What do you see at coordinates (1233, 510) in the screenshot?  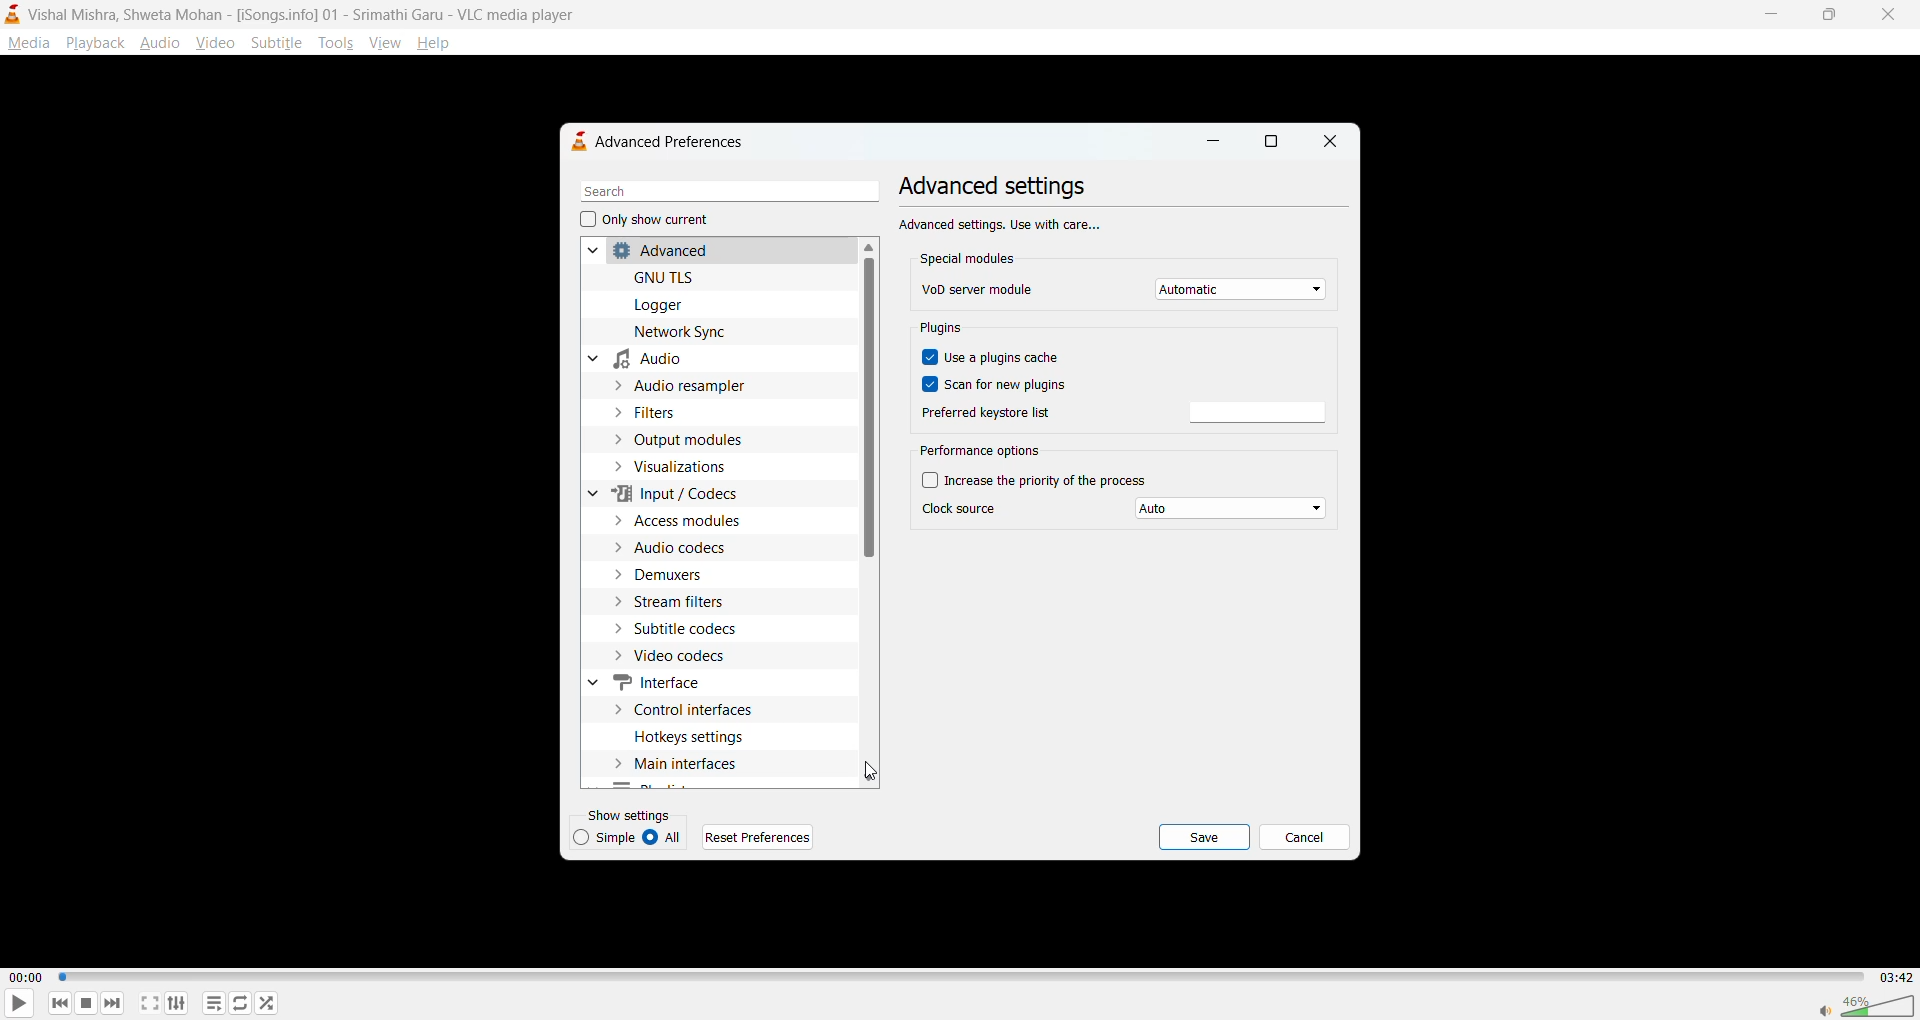 I see `clock source dropdown` at bounding box center [1233, 510].